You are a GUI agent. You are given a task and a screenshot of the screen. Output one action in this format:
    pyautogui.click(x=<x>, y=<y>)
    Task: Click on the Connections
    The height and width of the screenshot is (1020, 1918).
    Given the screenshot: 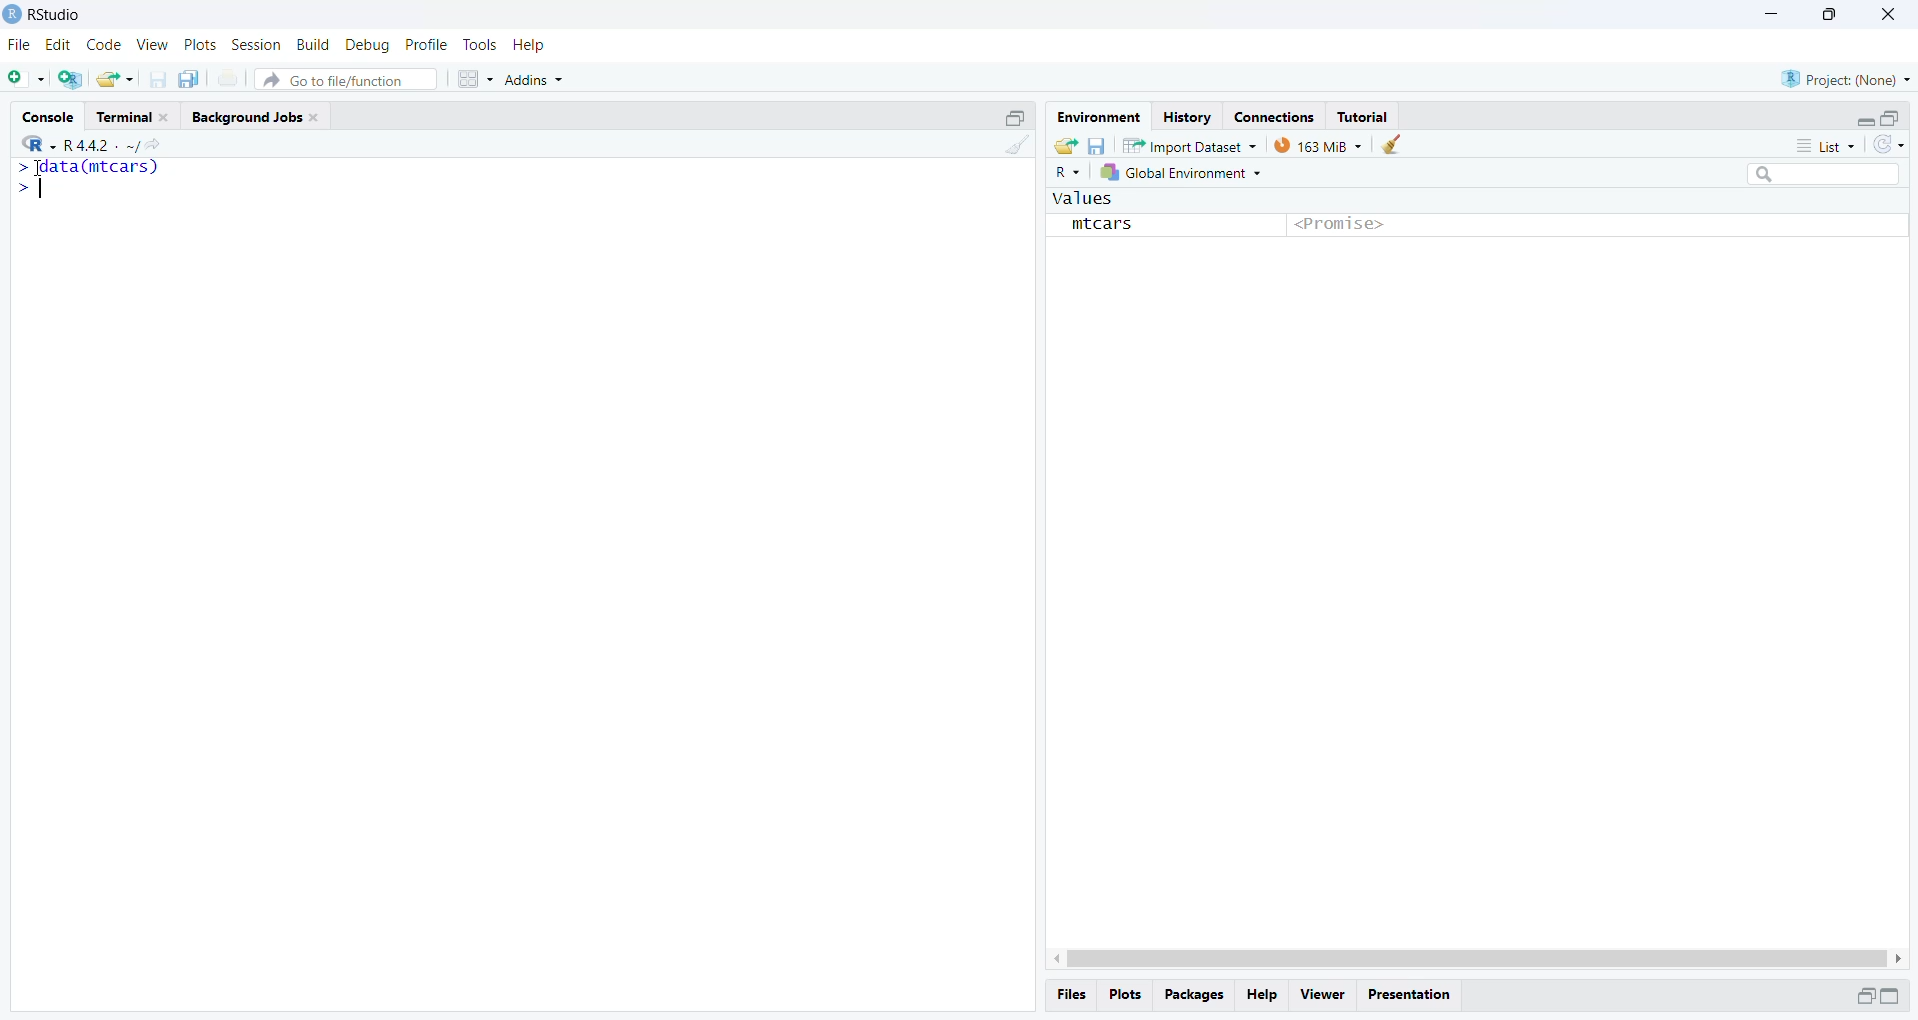 What is the action you would take?
    pyautogui.click(x=1275, y=118)
    